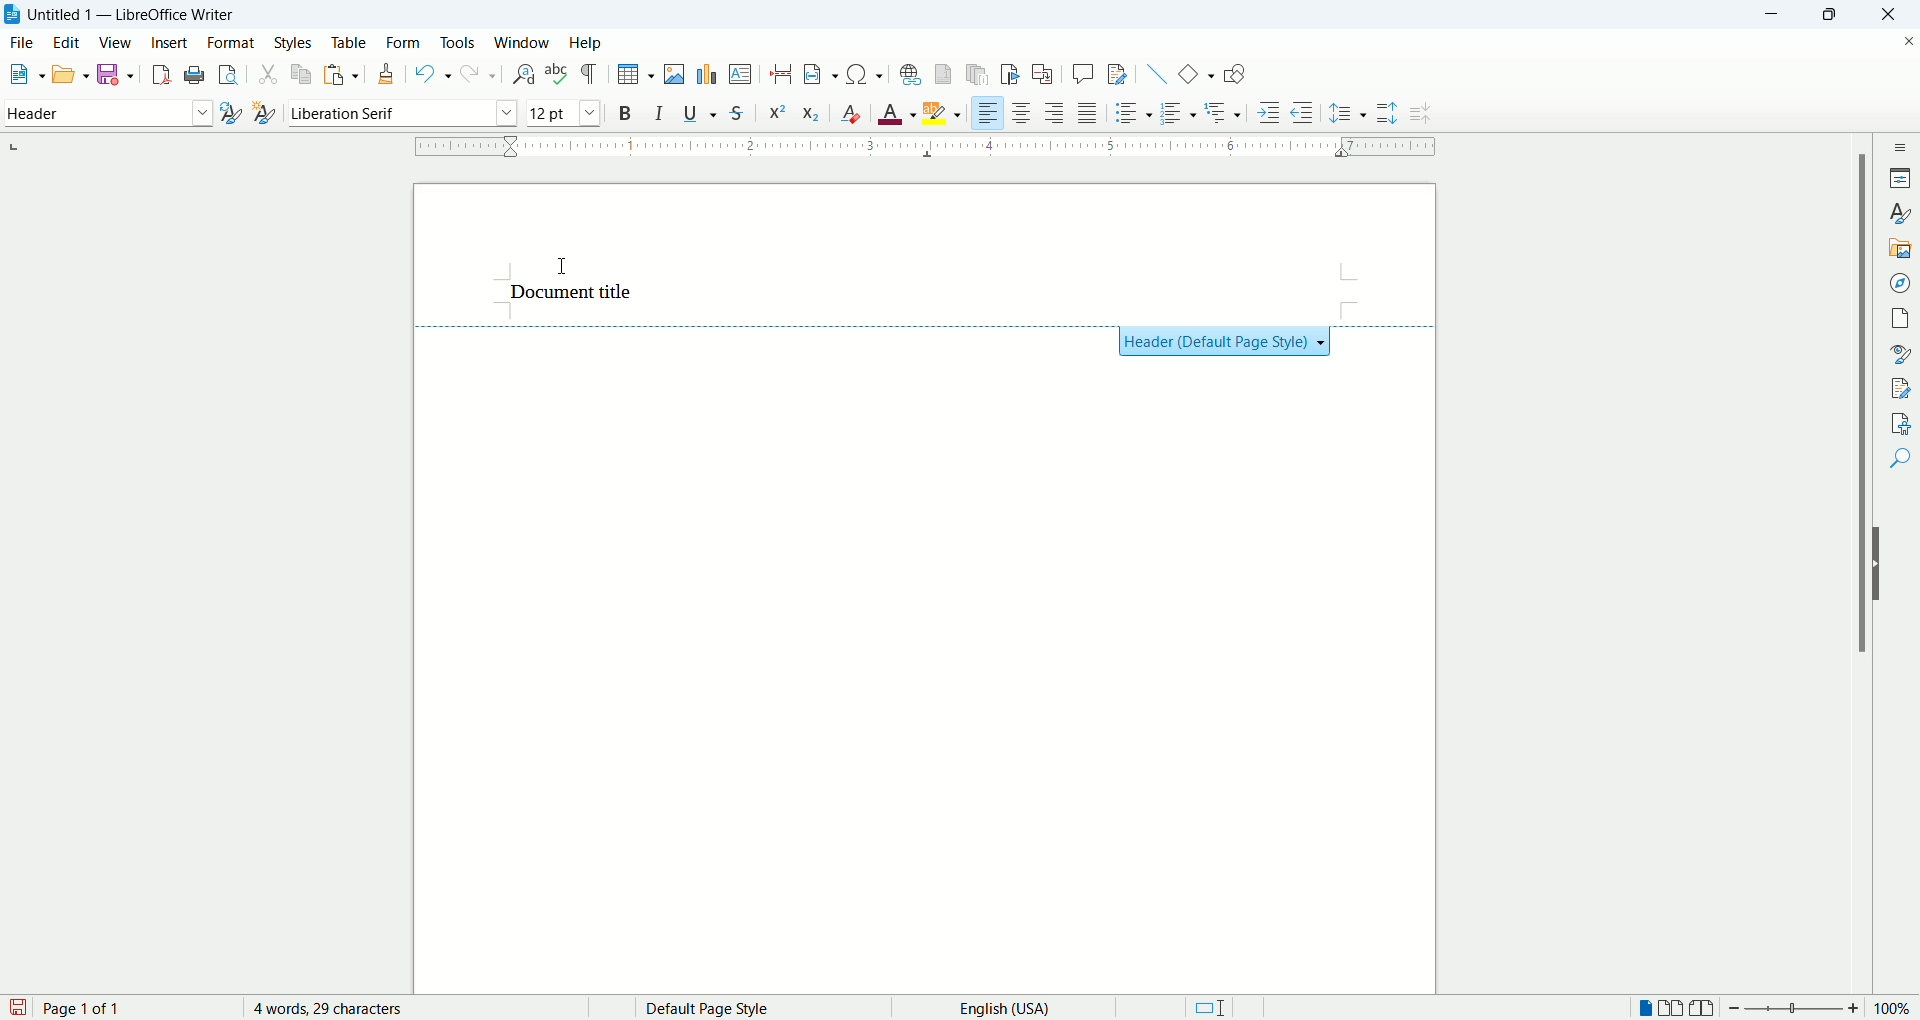 This screenshot has width=1920, height=1020. What do you see at coordinates (622, 117) in the screenshot?
I see `bold` at bounding box center [622, 117].